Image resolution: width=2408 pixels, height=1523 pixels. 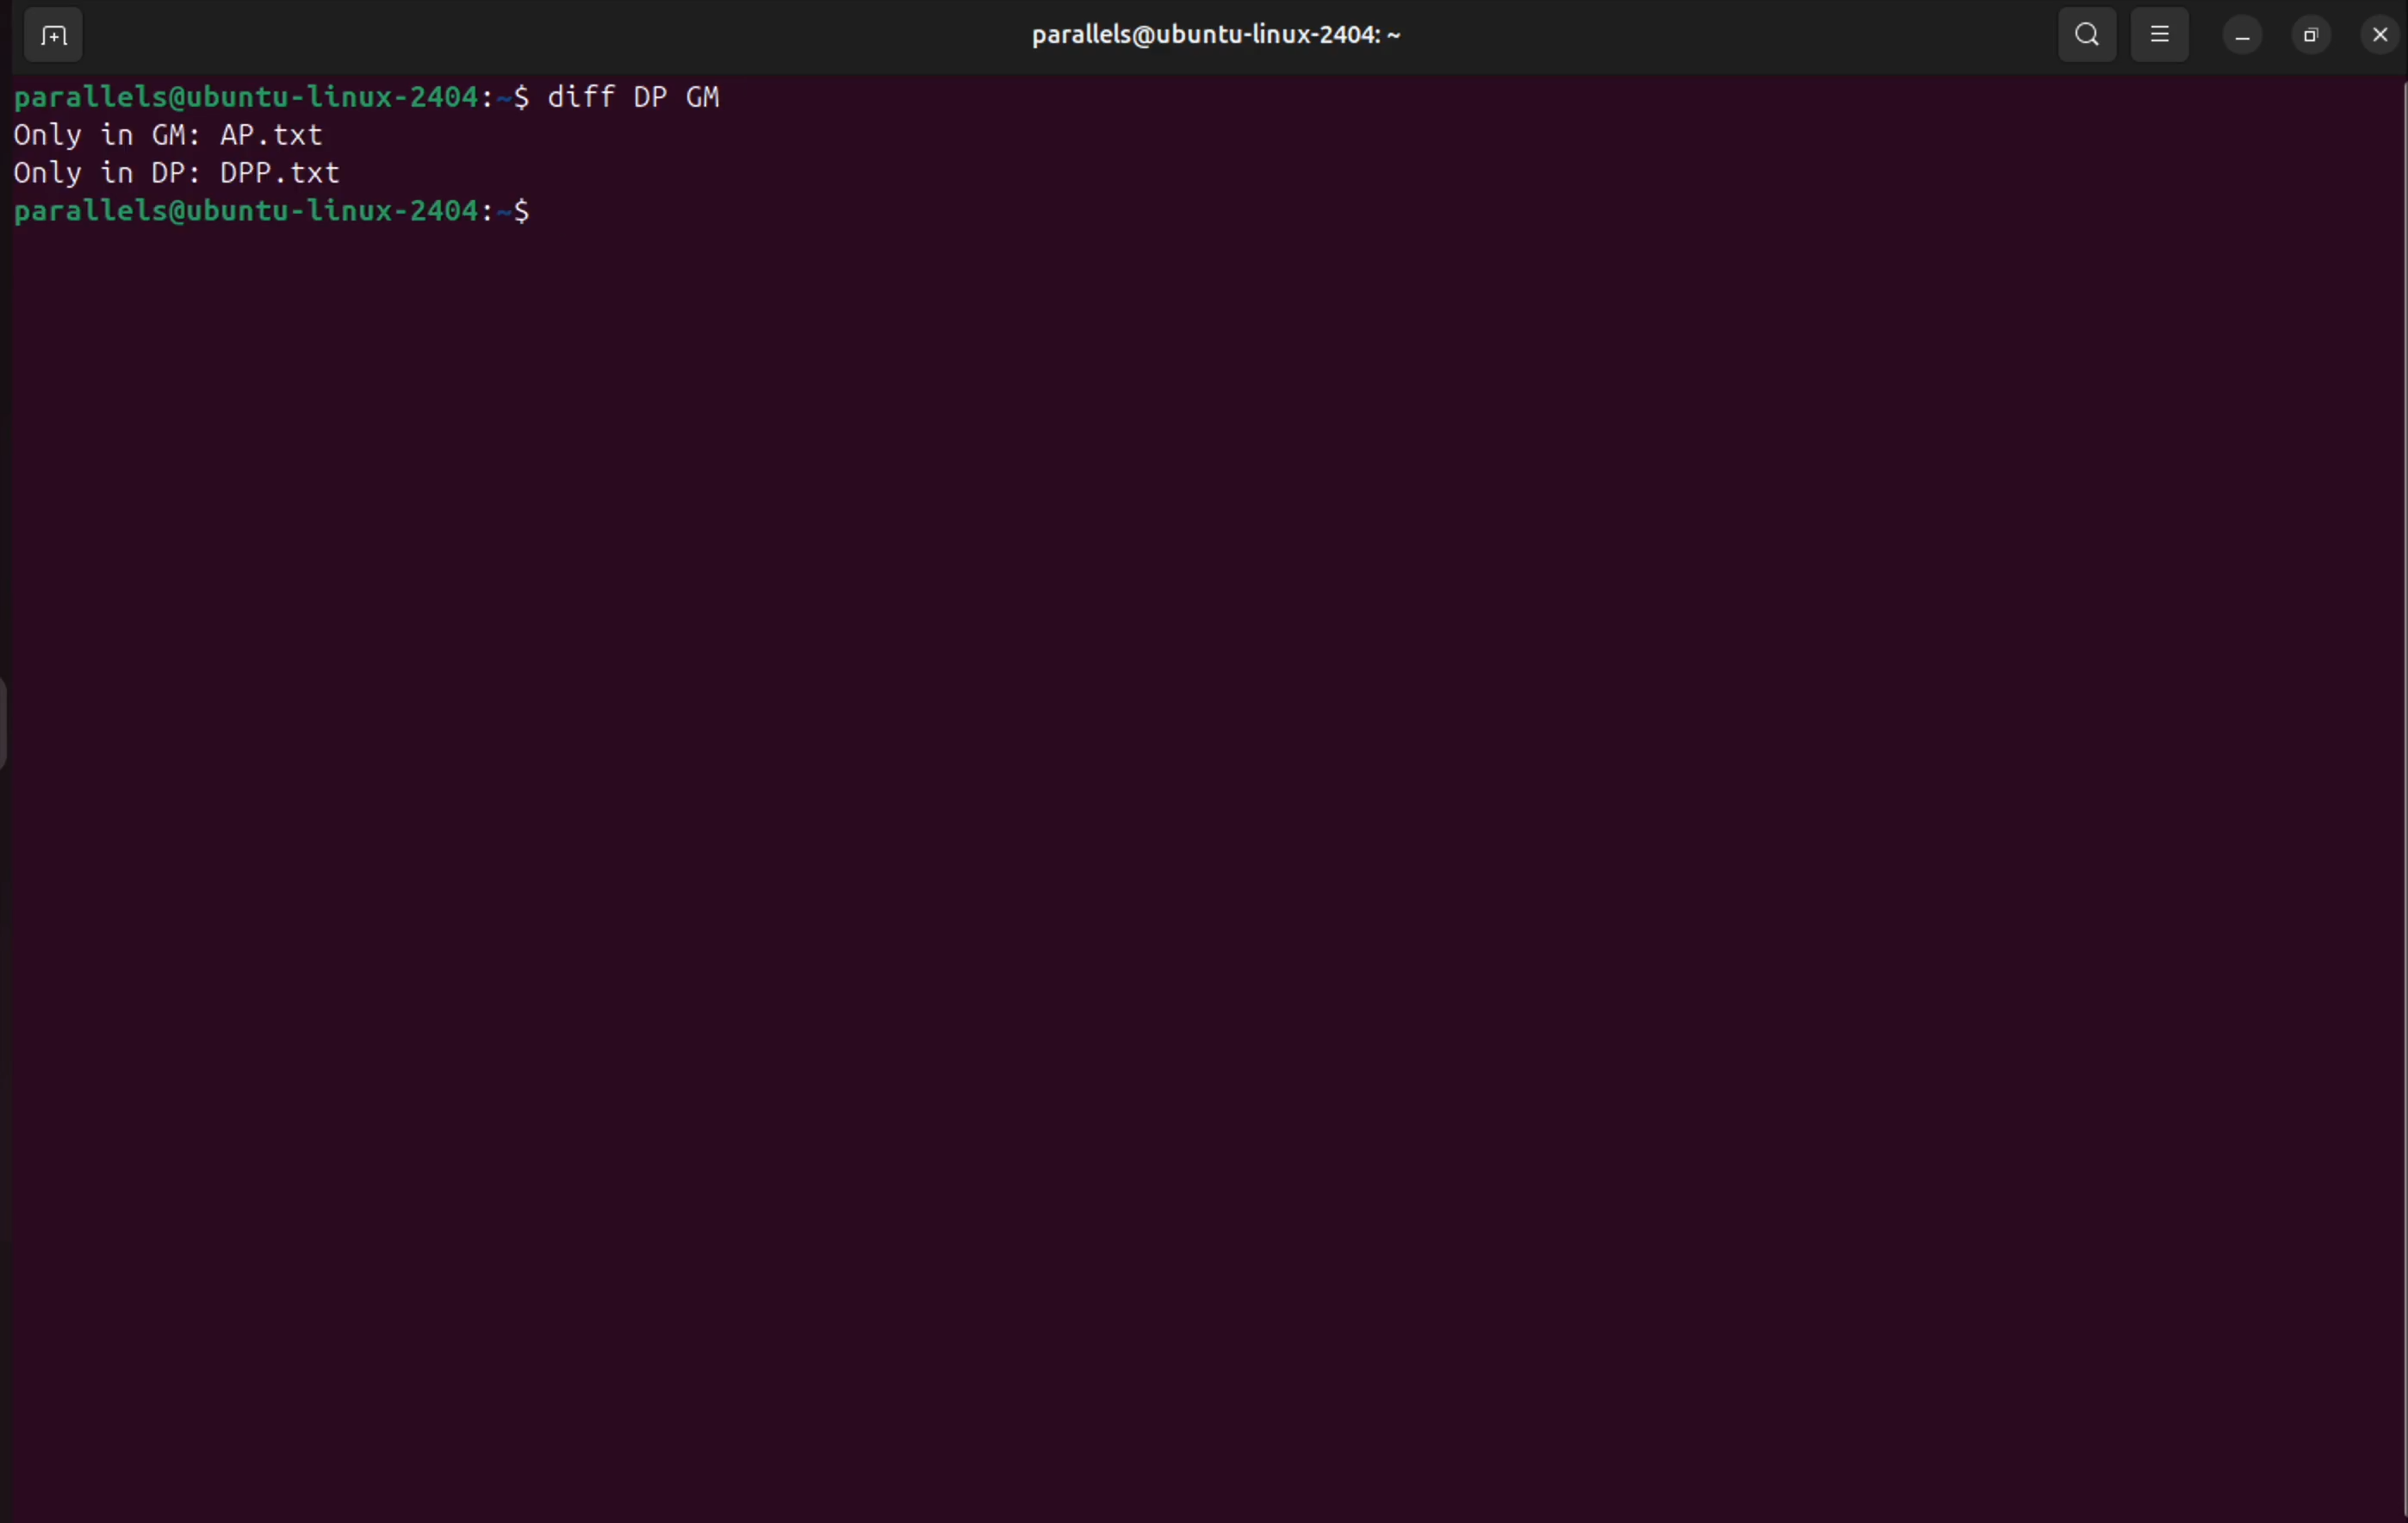 I want to click on user profile, so click(x=1230, y=35).